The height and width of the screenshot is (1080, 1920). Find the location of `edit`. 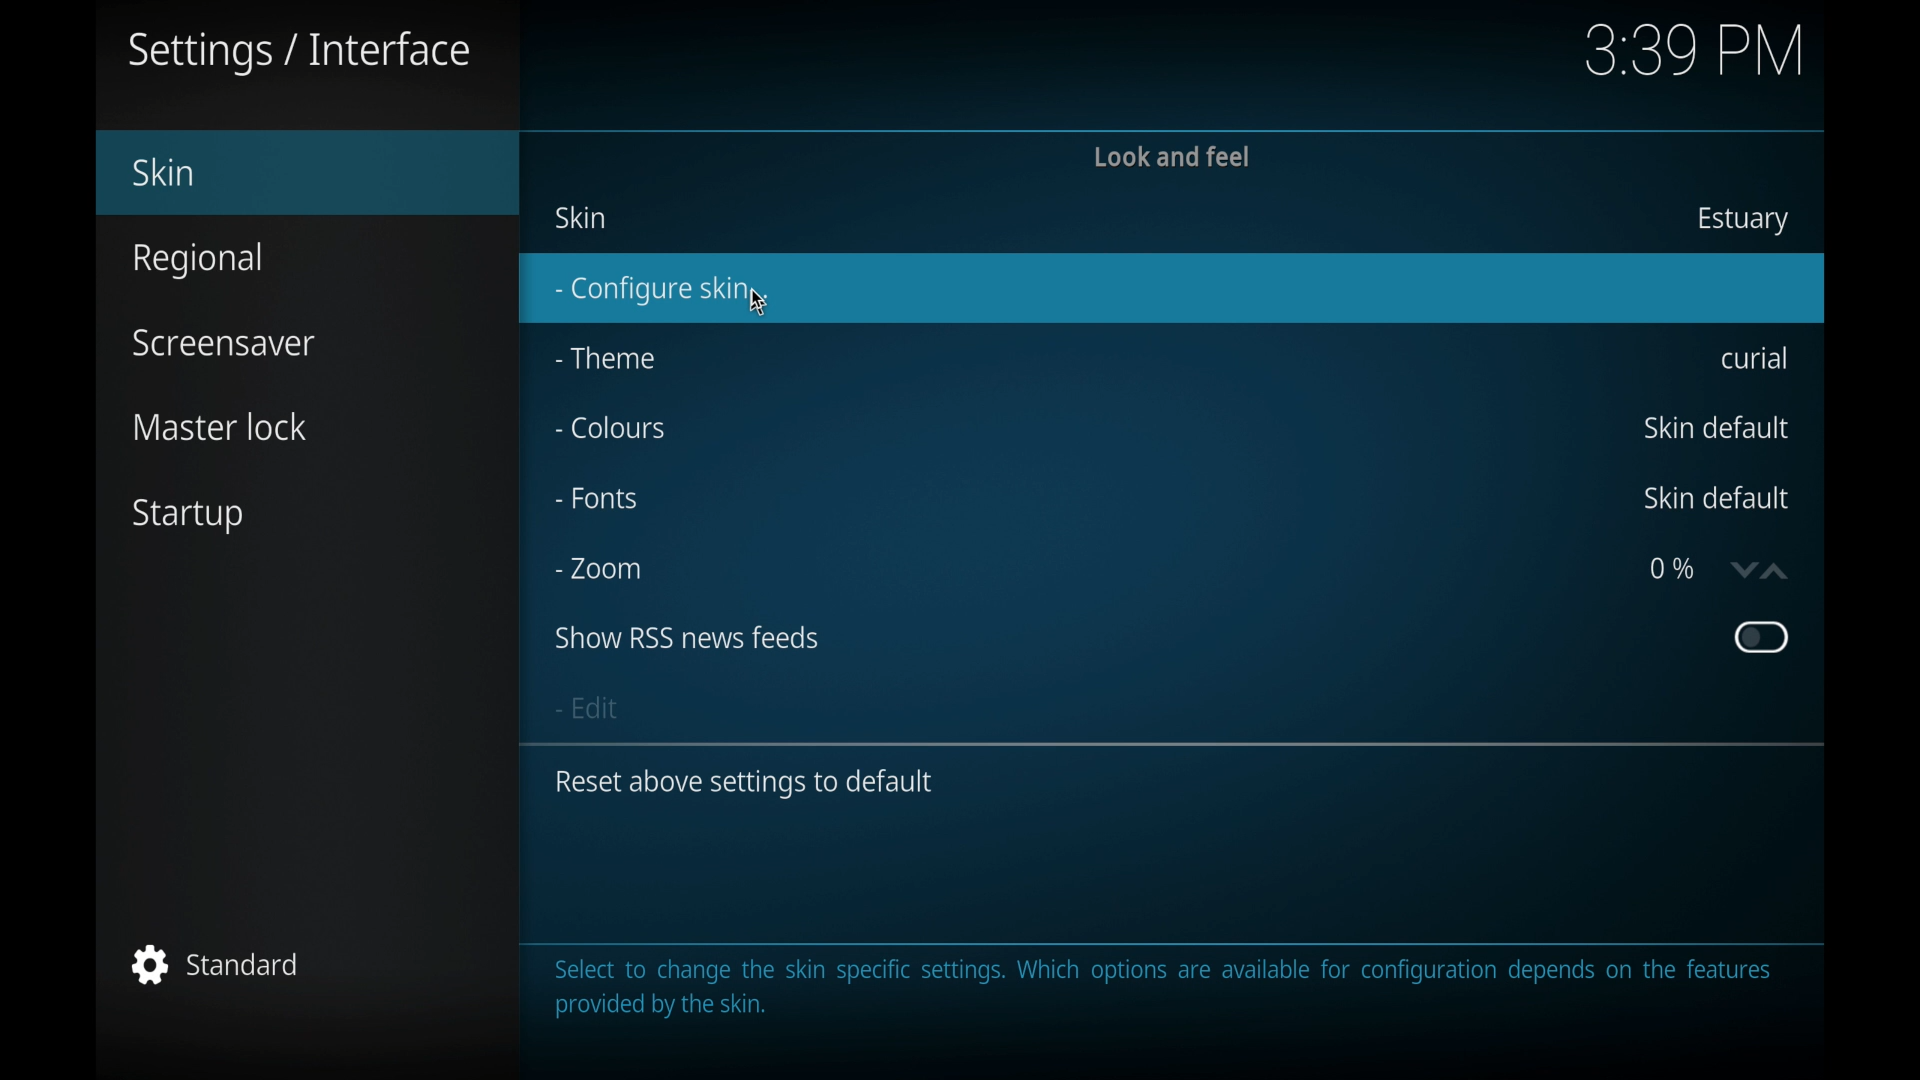

edit is located at coordinates (588, 707).